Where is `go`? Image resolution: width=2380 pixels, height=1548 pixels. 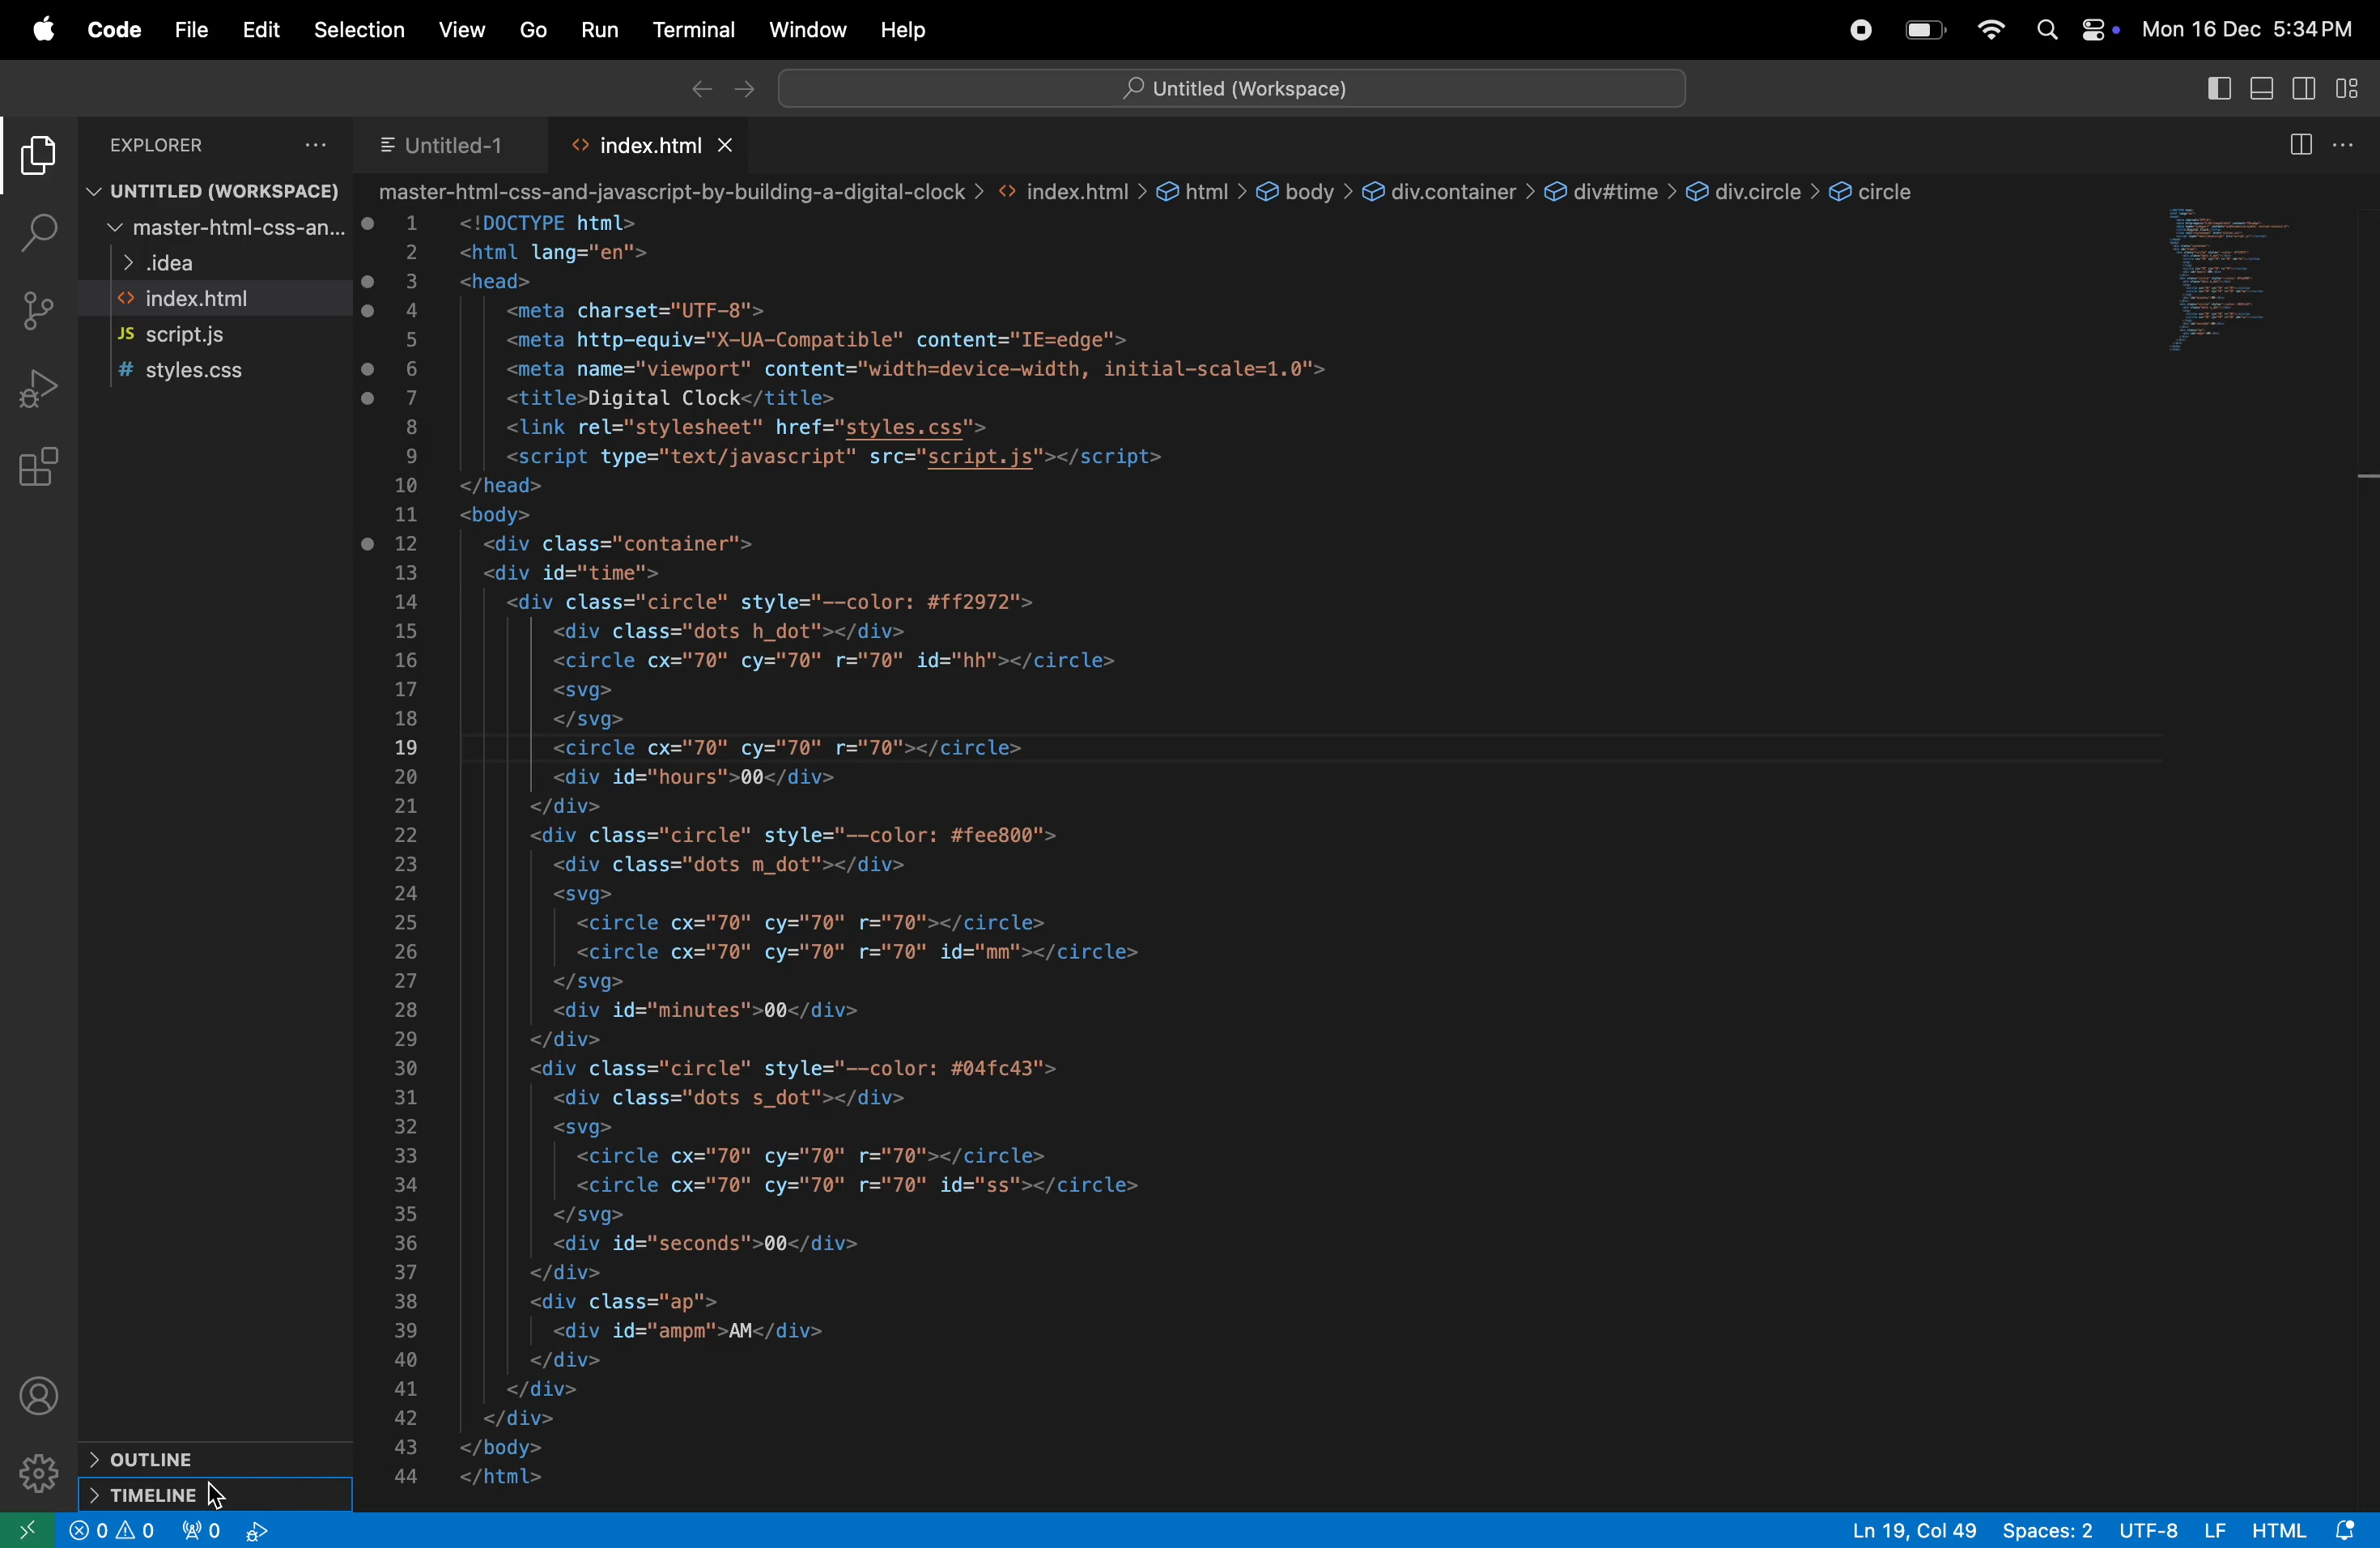 go is located at coordinates (529, 30).